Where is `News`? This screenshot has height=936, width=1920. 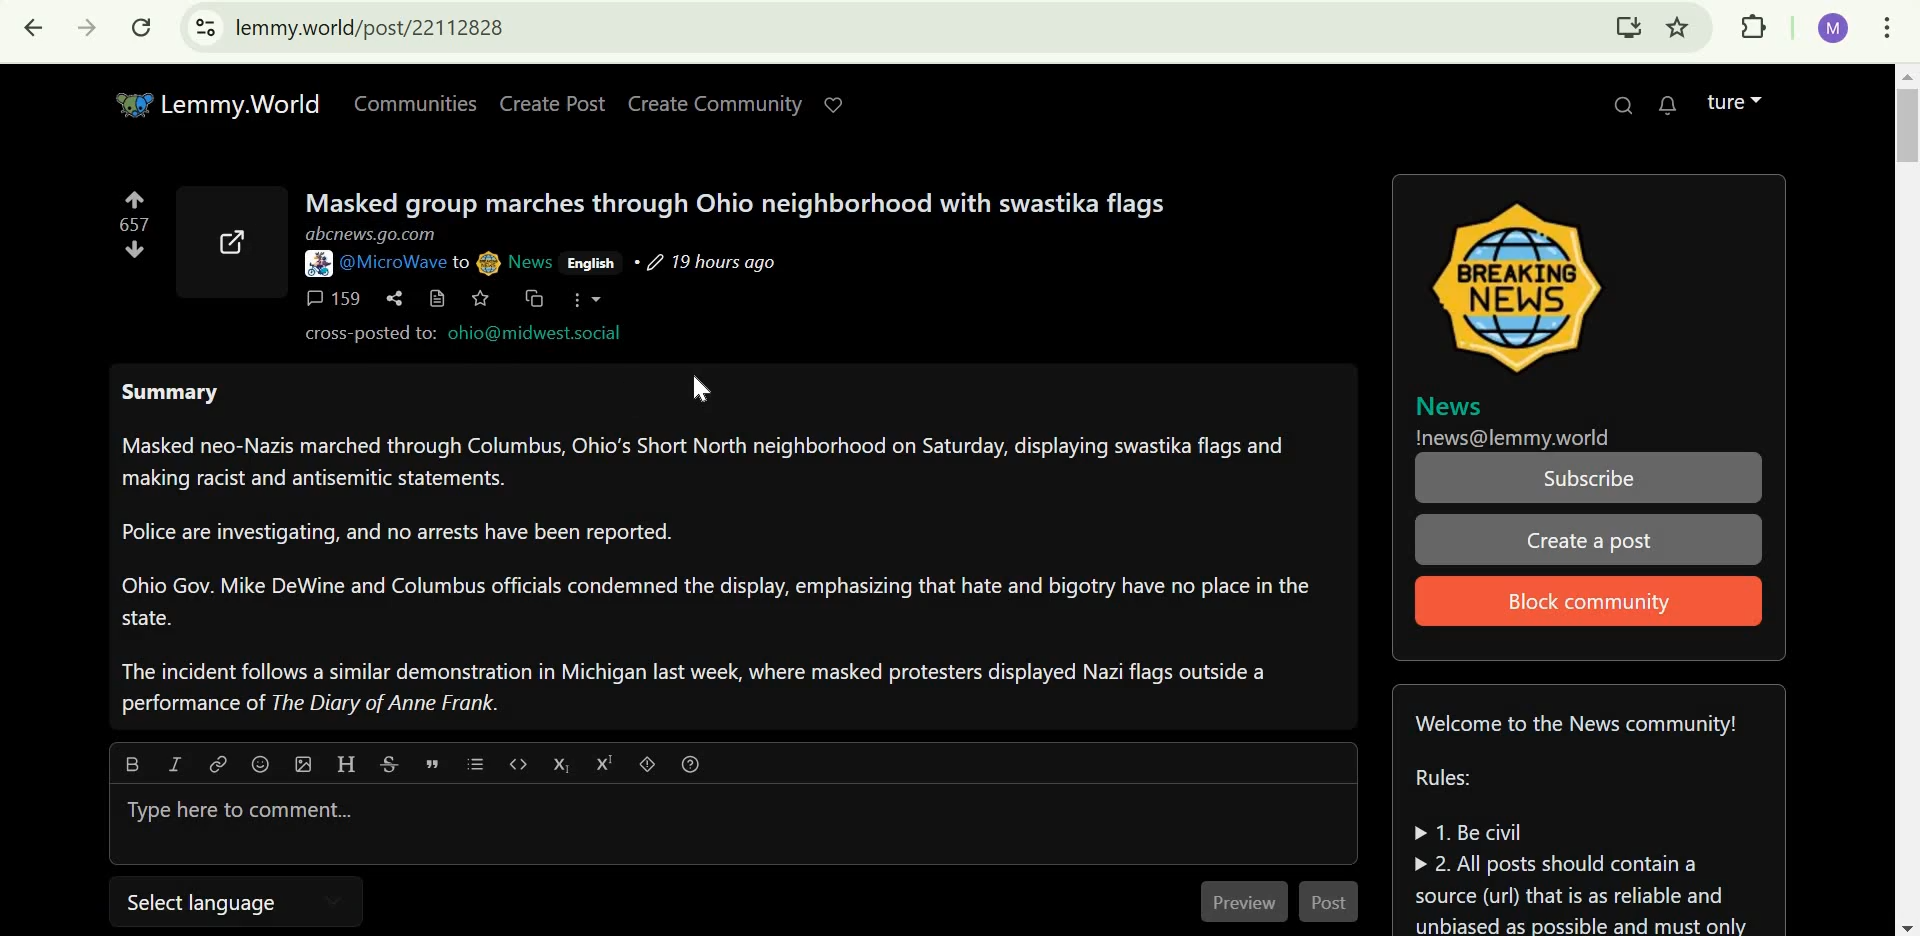
News is located at coordinates (1451, 404).